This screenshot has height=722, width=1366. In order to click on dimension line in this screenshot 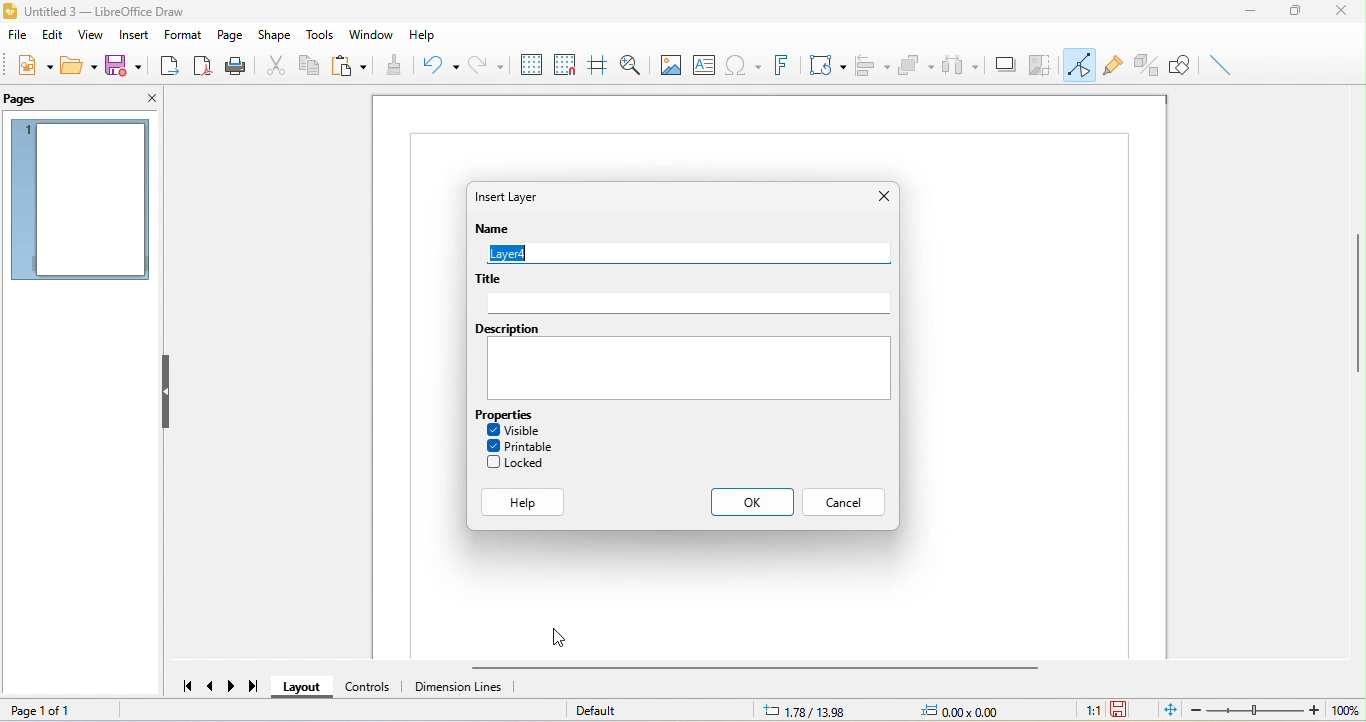, I will do `click(469, 689)`.